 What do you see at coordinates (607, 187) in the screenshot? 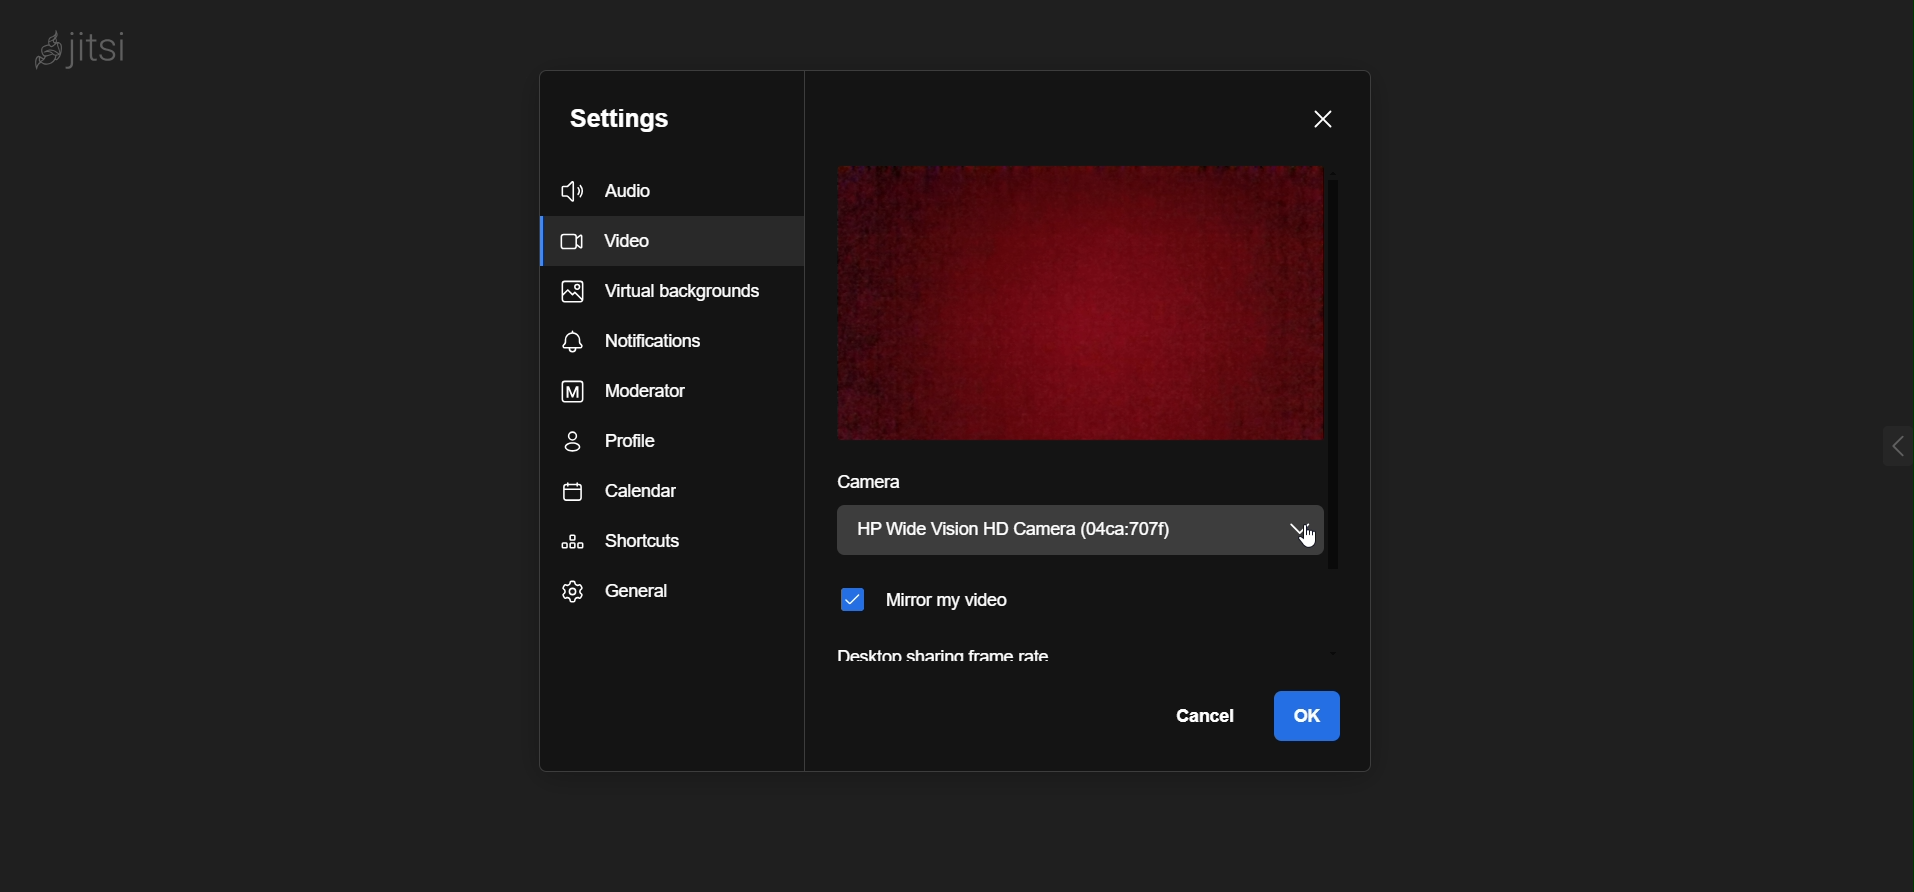
I see `audio` at bounding box center [607, 187].